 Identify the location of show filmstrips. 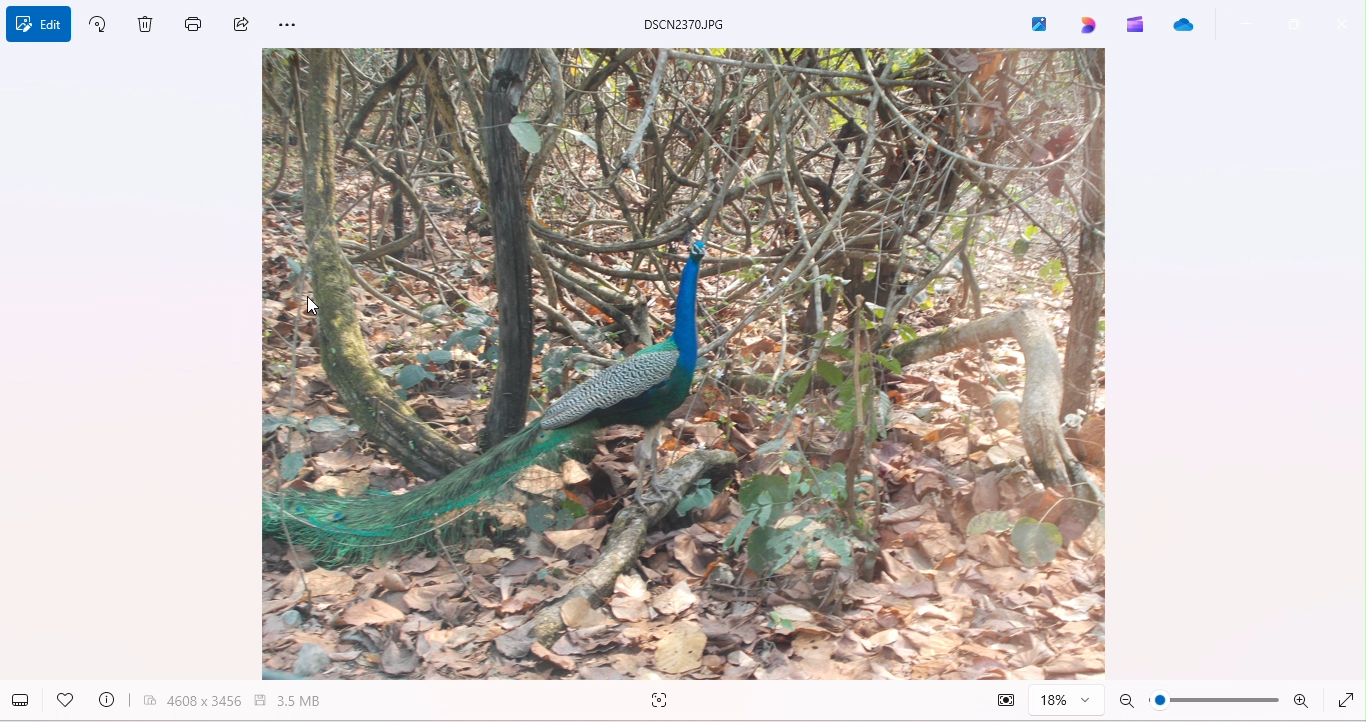
(24, 699).